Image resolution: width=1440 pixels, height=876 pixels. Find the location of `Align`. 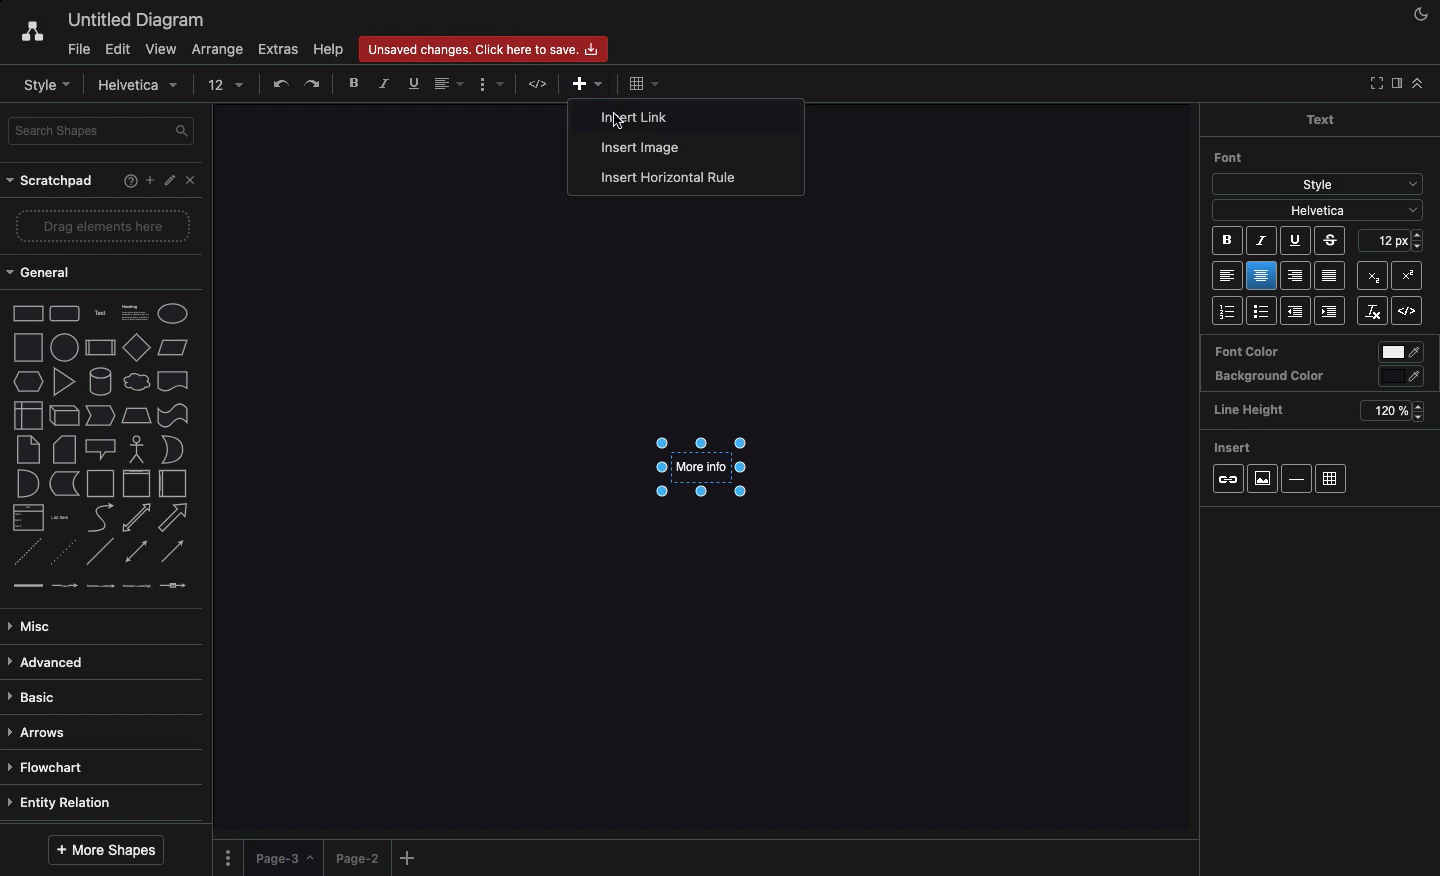

Align is located at coordinates (451, 86).